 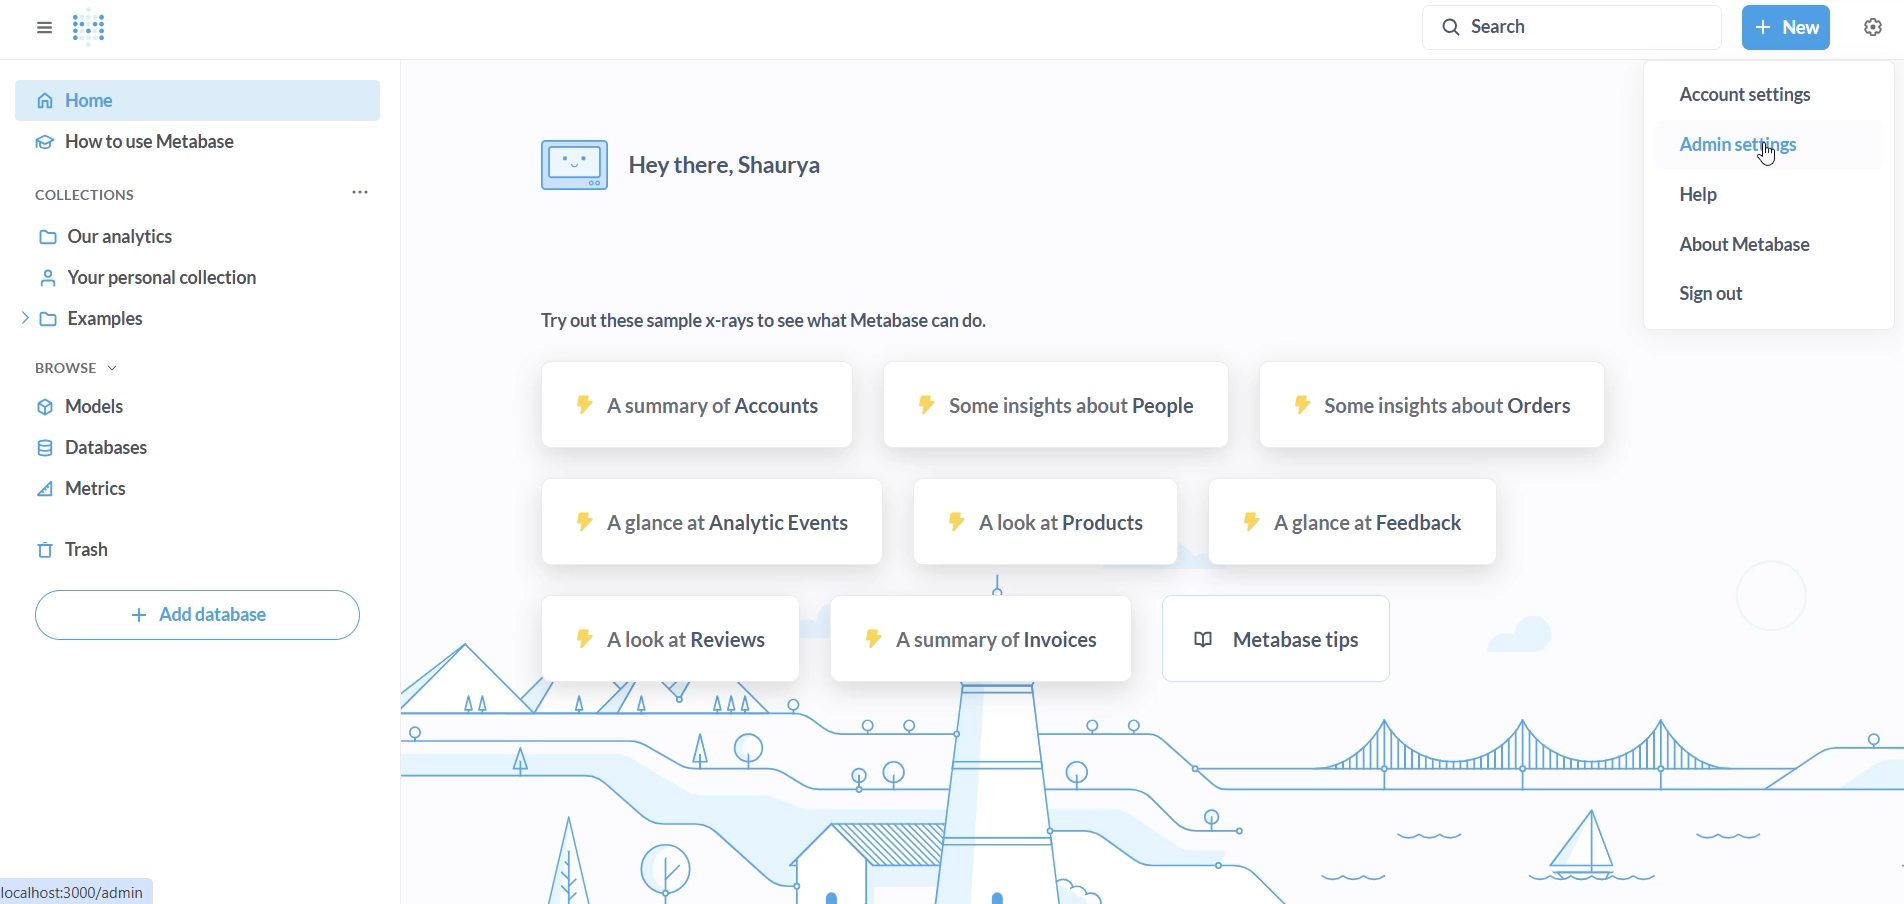 I want to click on > [O Examples, so click(x=79, y=317).